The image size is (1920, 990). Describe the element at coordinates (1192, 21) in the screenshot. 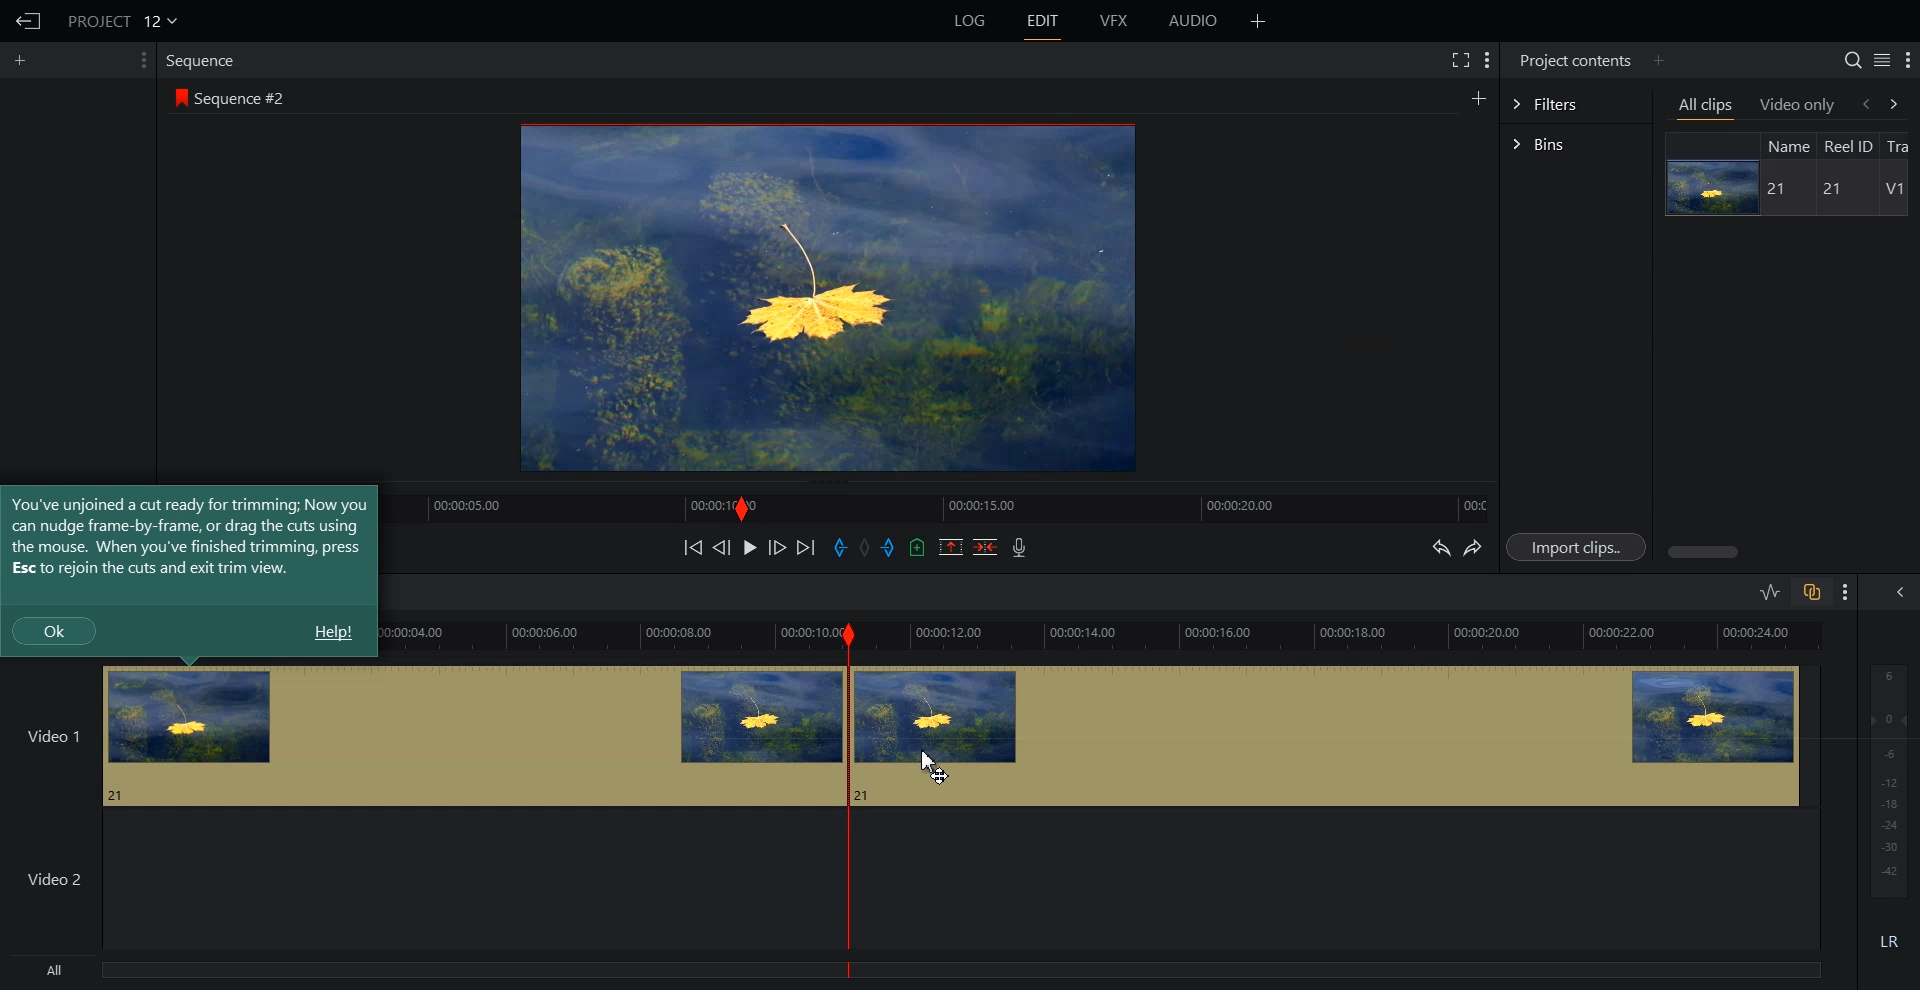

I see `AUDIO` at that location.